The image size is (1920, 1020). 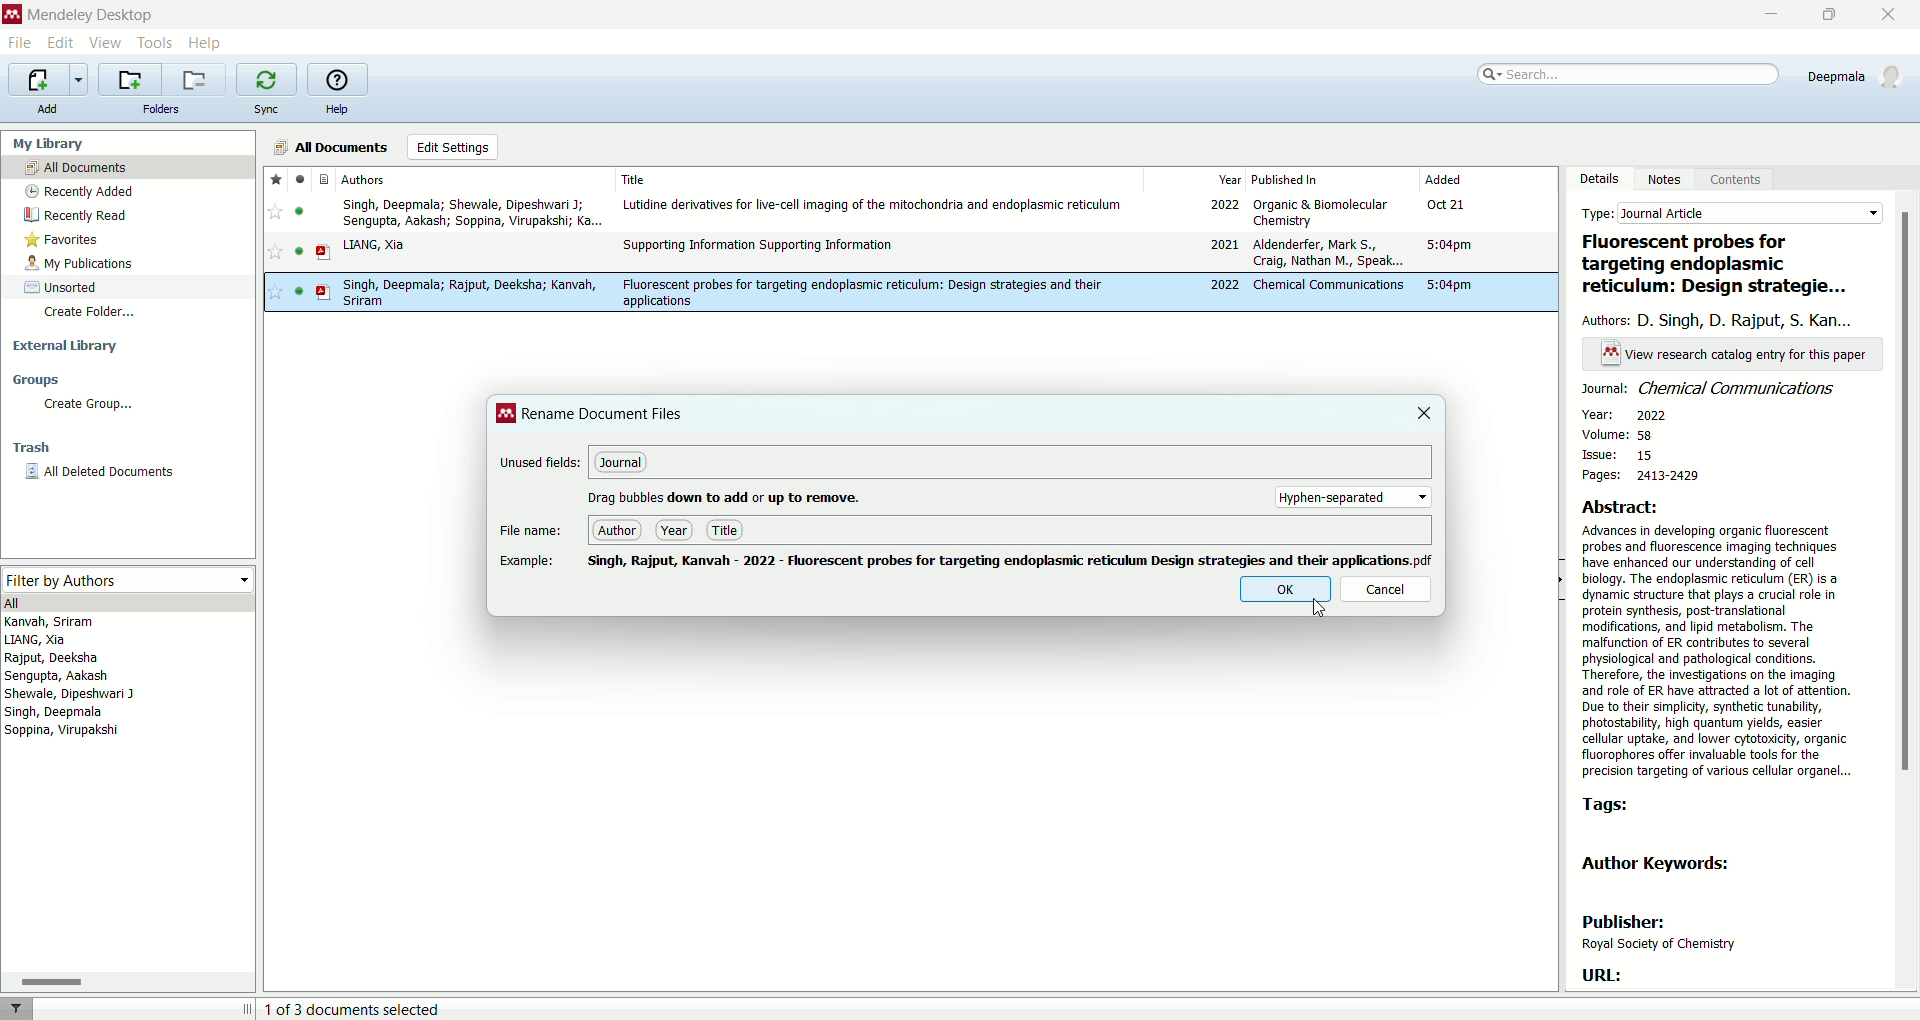 What do you see at coordinates (1658, 933) in the screenshot?
I see `publisher` at bounding box center [1658, 933].